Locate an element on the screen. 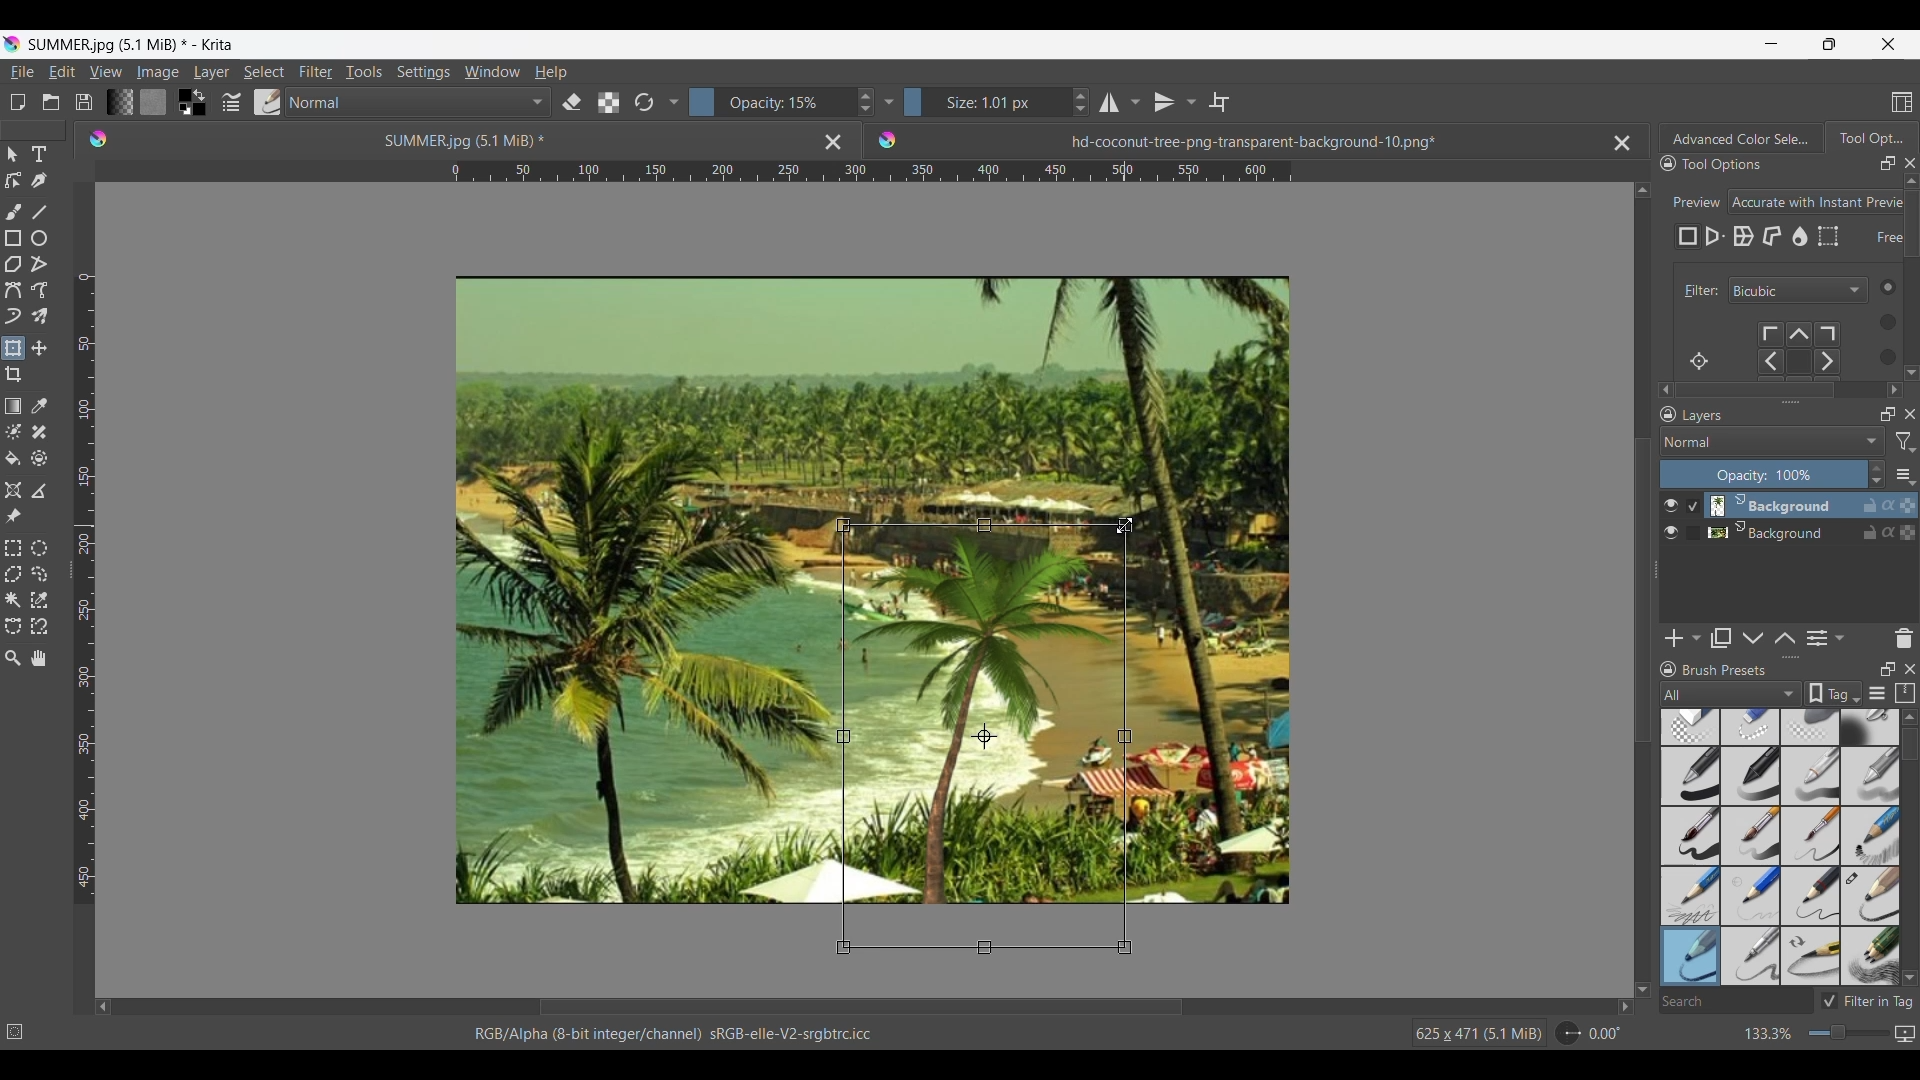  Float layers panel is located at coordinates (1888, 414).